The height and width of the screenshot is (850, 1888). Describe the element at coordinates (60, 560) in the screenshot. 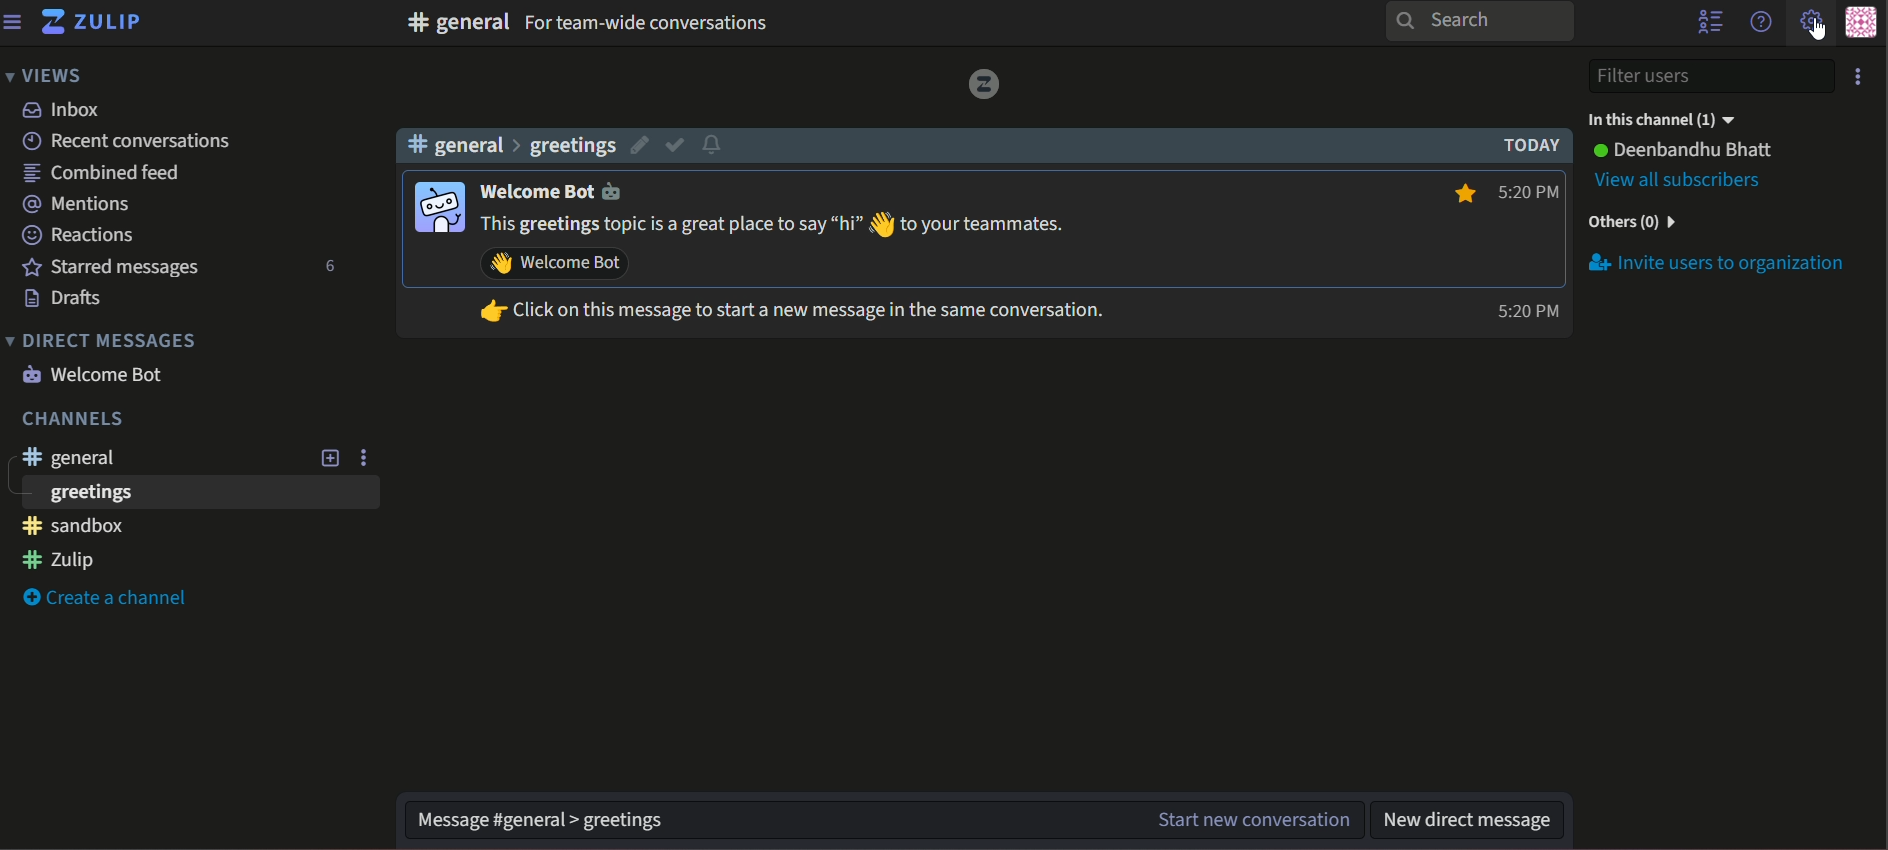

I see `zulip` at that location.